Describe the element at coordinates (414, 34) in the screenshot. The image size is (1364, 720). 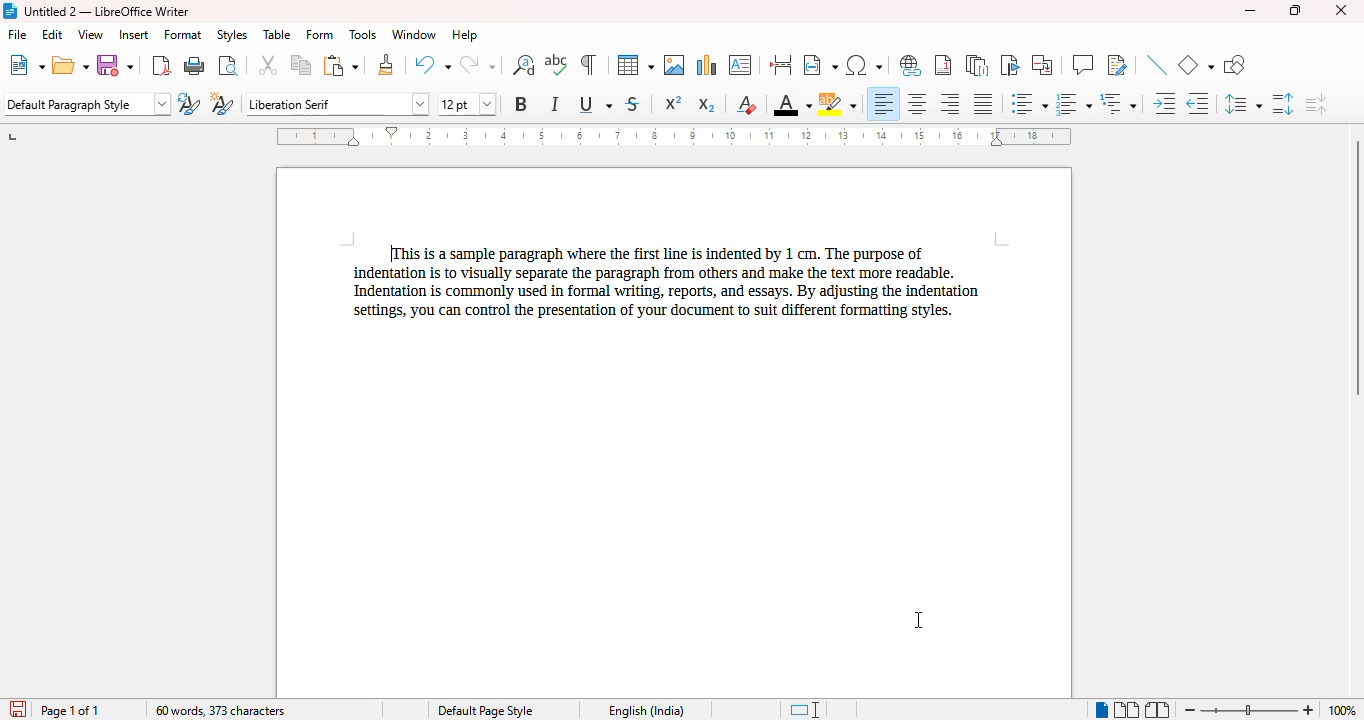
I see `window` at that location.